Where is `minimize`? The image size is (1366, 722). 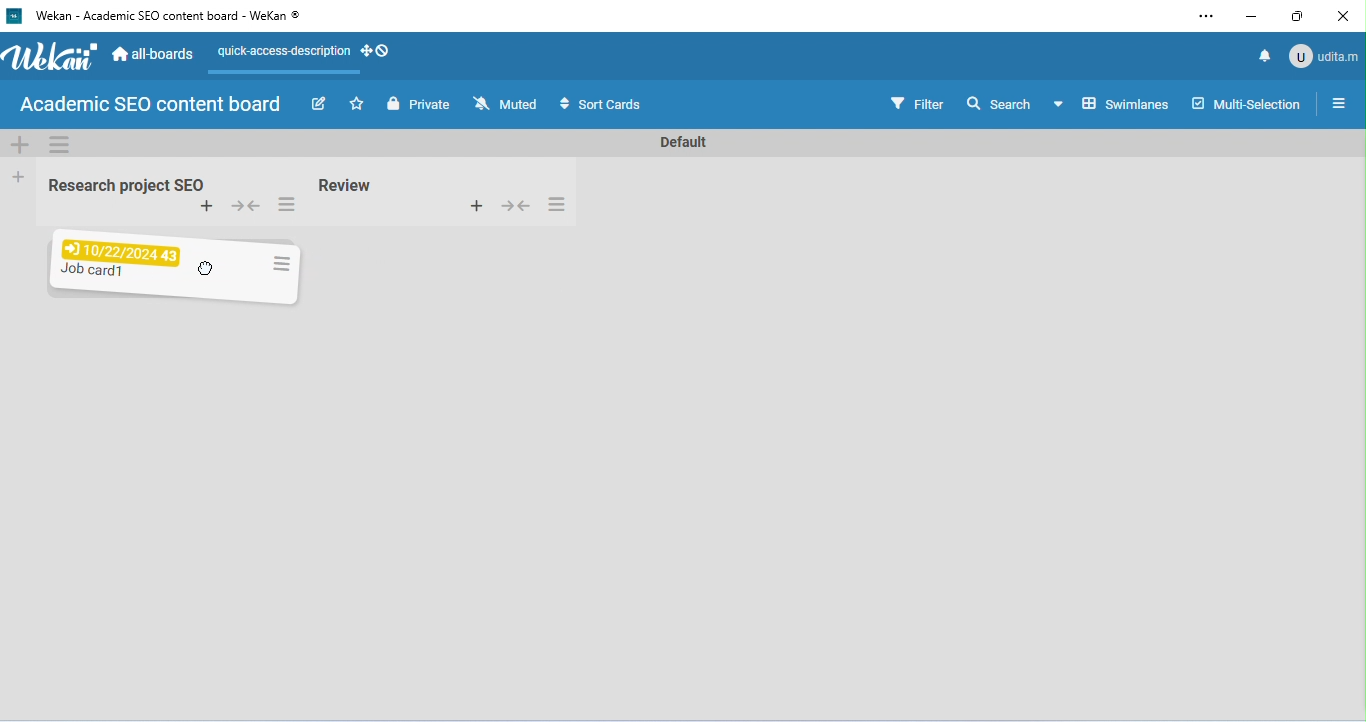 minimize is located at coordinates (1251, 18).